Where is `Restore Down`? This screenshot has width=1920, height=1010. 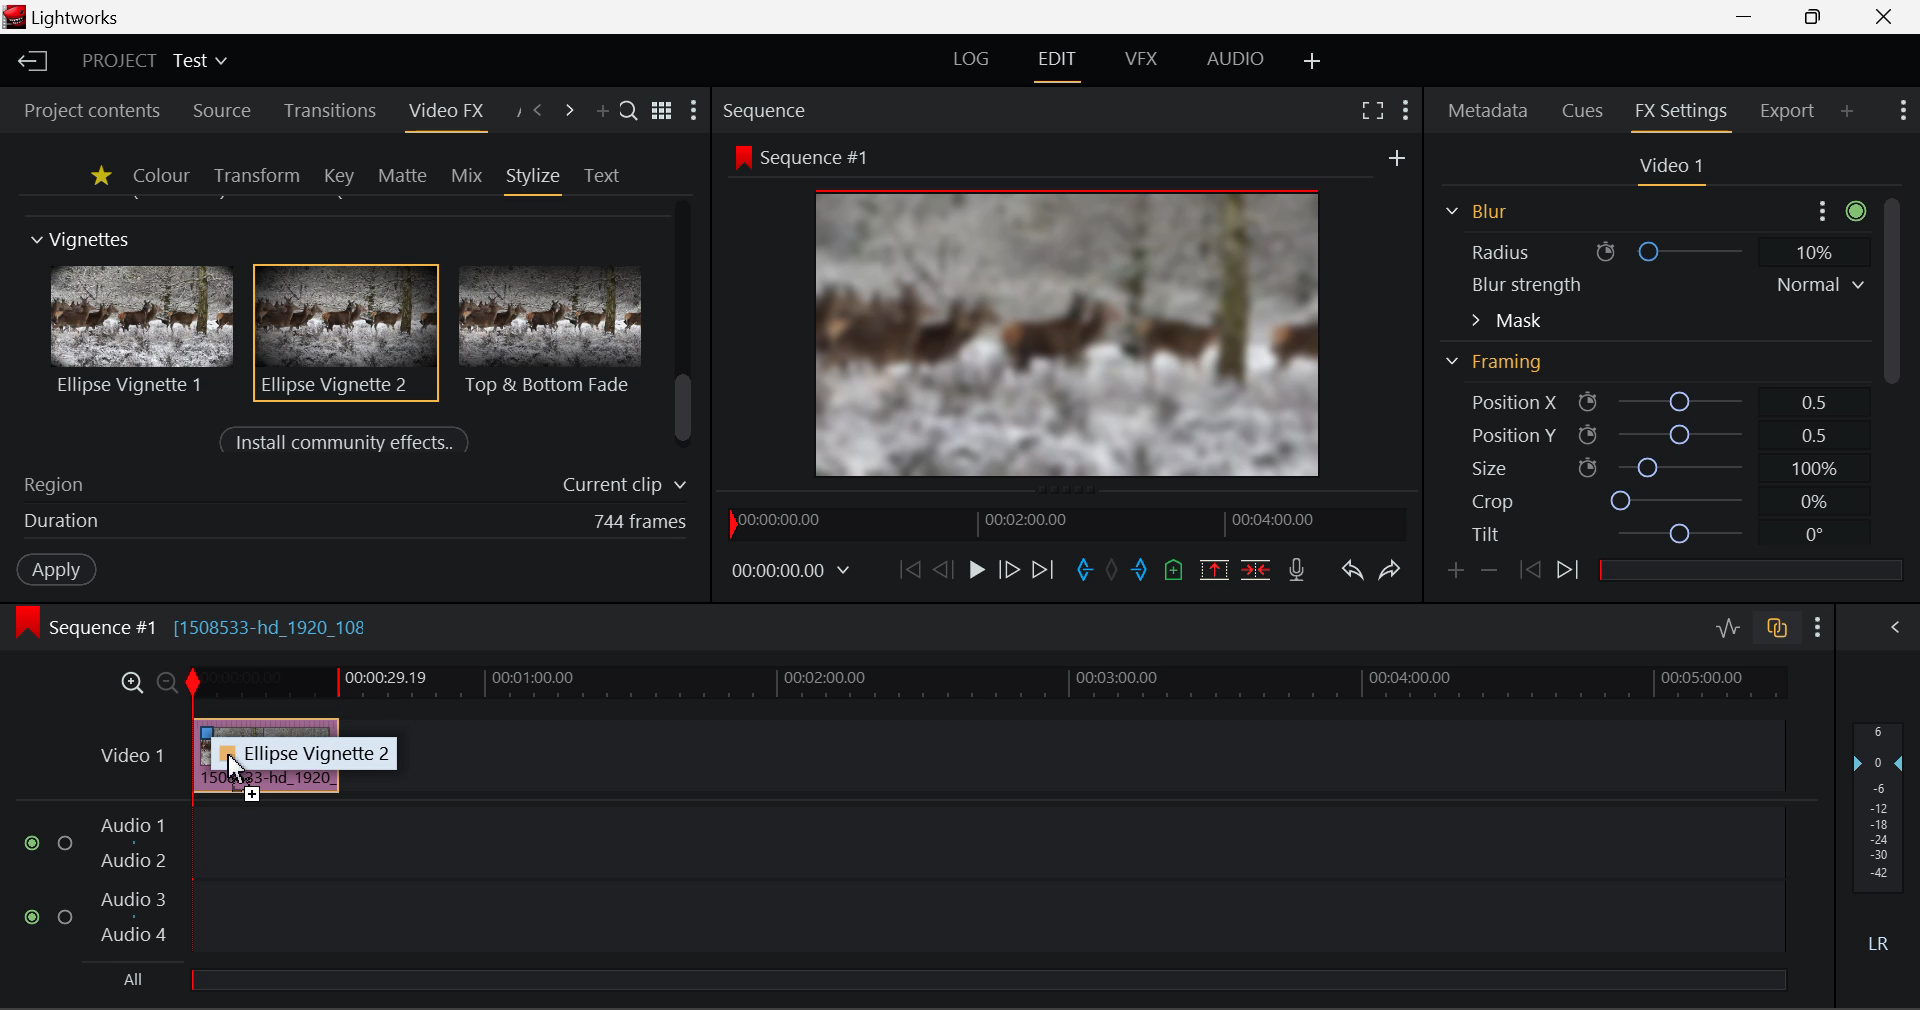 Restore Down is located at coordinates (1750, 17).